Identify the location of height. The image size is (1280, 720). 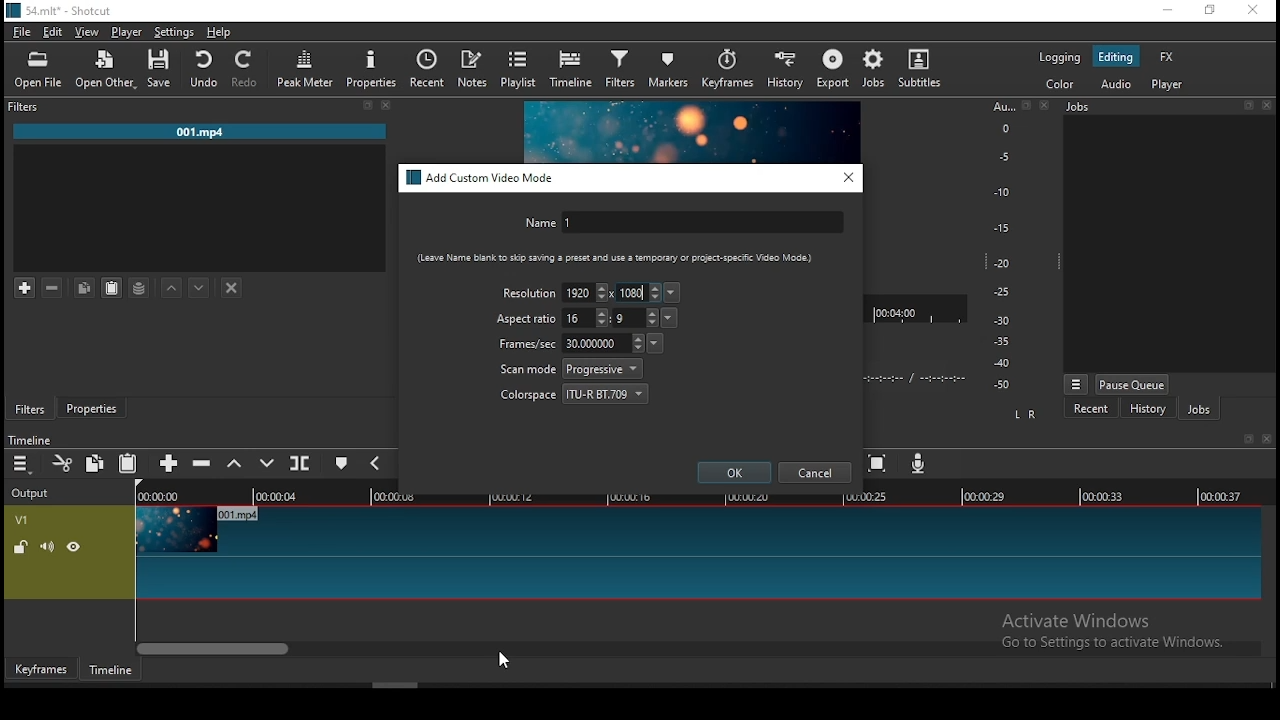
(636, 293).